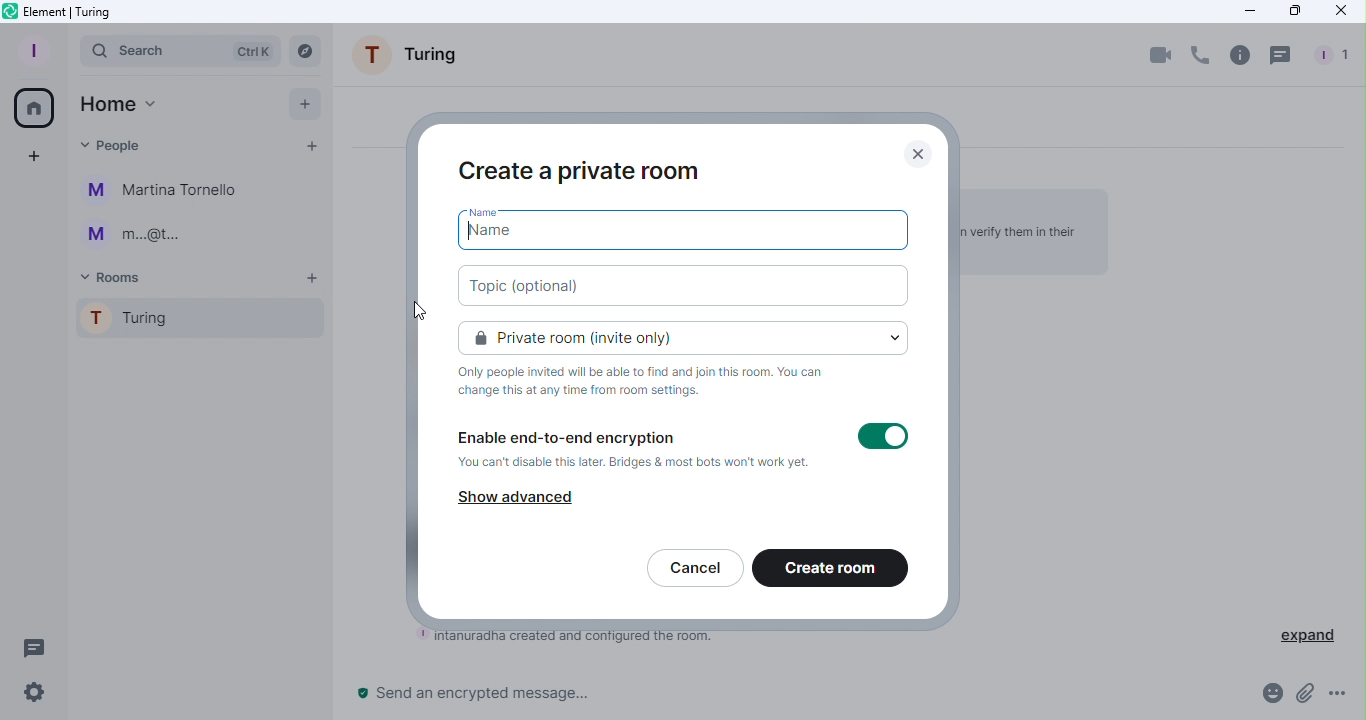  What do you see at coordinates (1198, 56) in the screenshot?
I see `Call` at bounding box center [1198, 56].